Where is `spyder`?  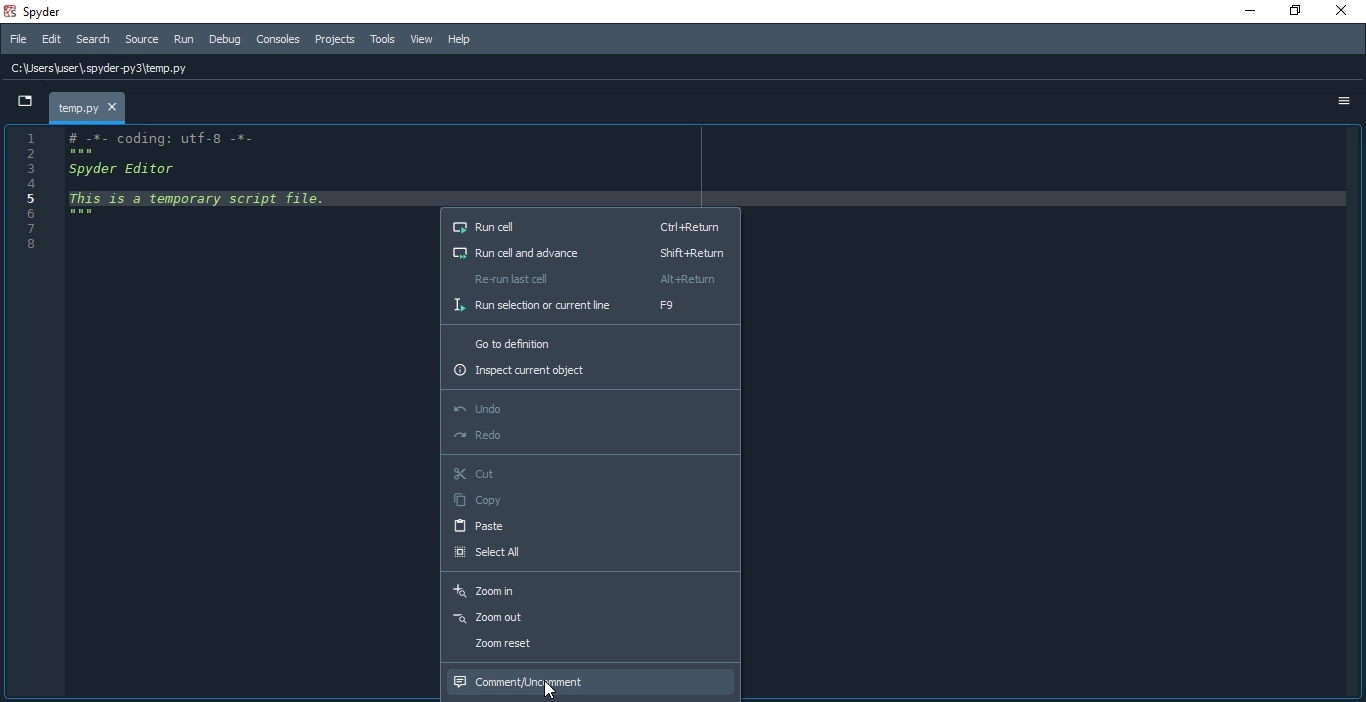 spyder is located at coordinates (40, 12).